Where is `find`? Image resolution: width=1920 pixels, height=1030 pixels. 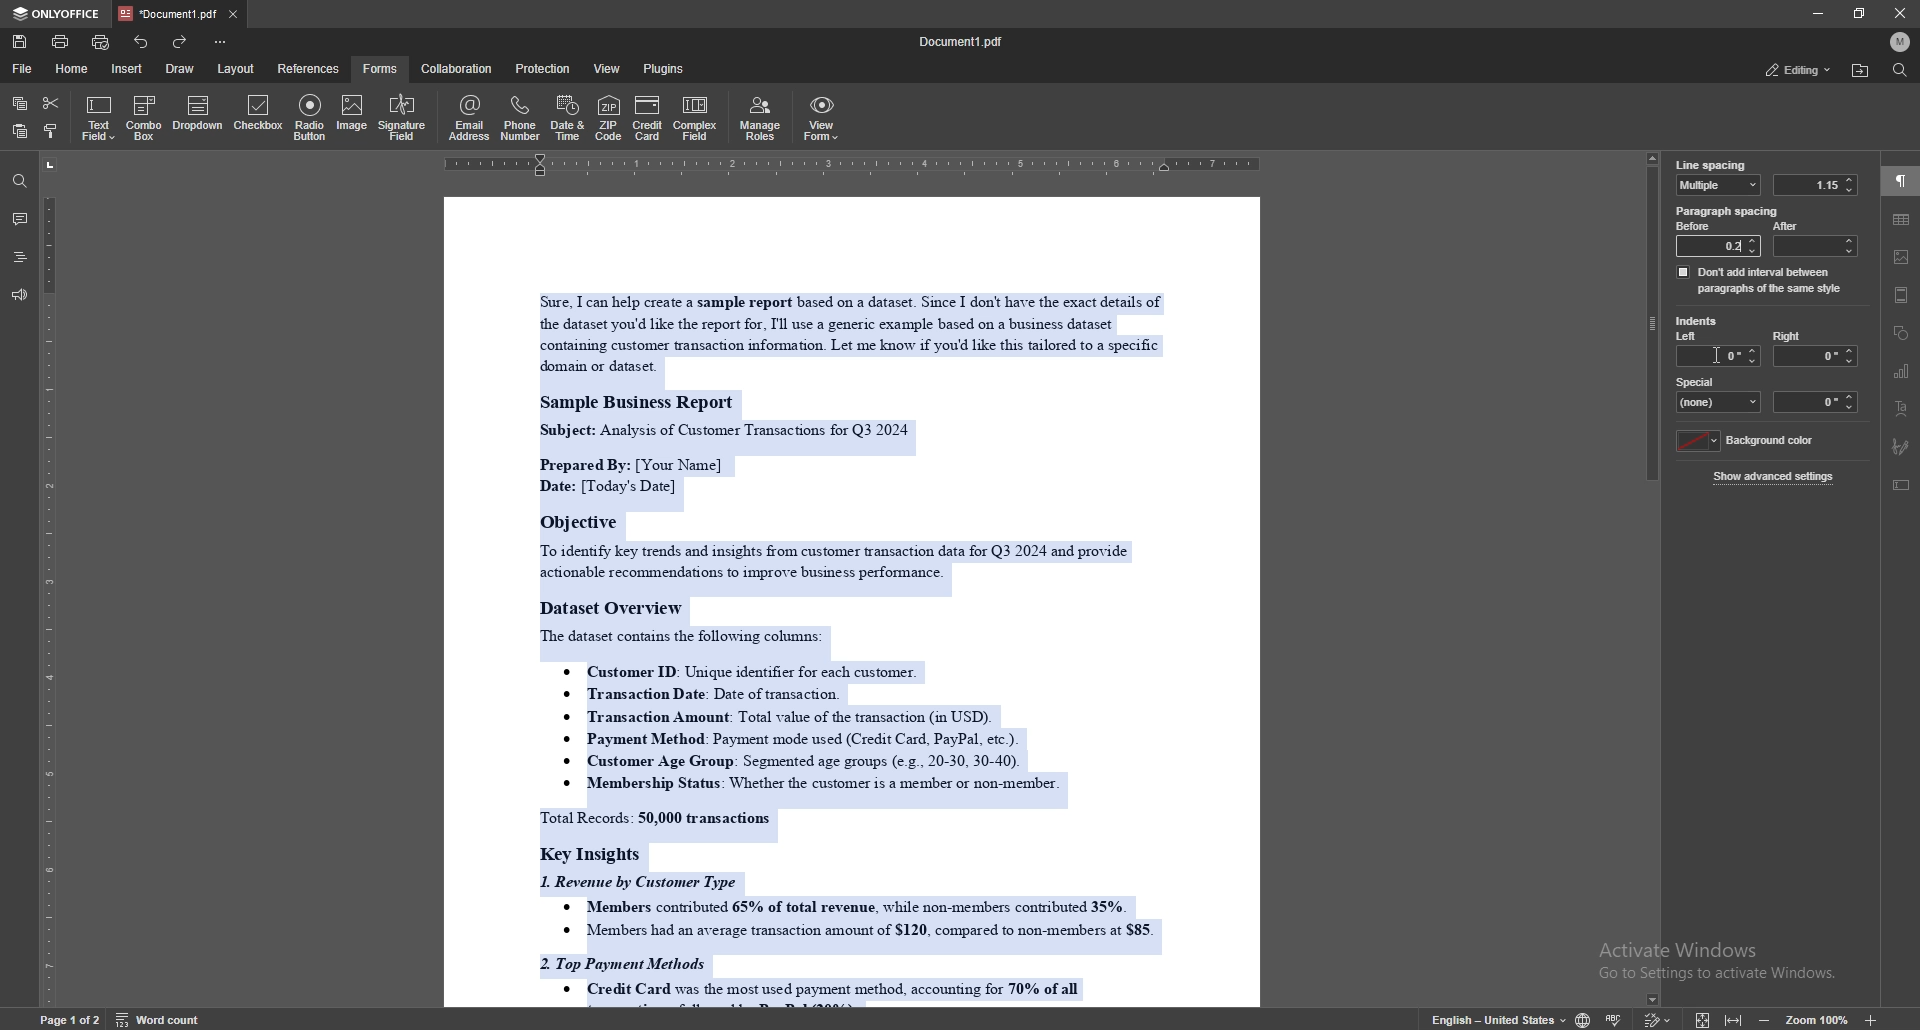 find is located at coordinates (1900, 70).